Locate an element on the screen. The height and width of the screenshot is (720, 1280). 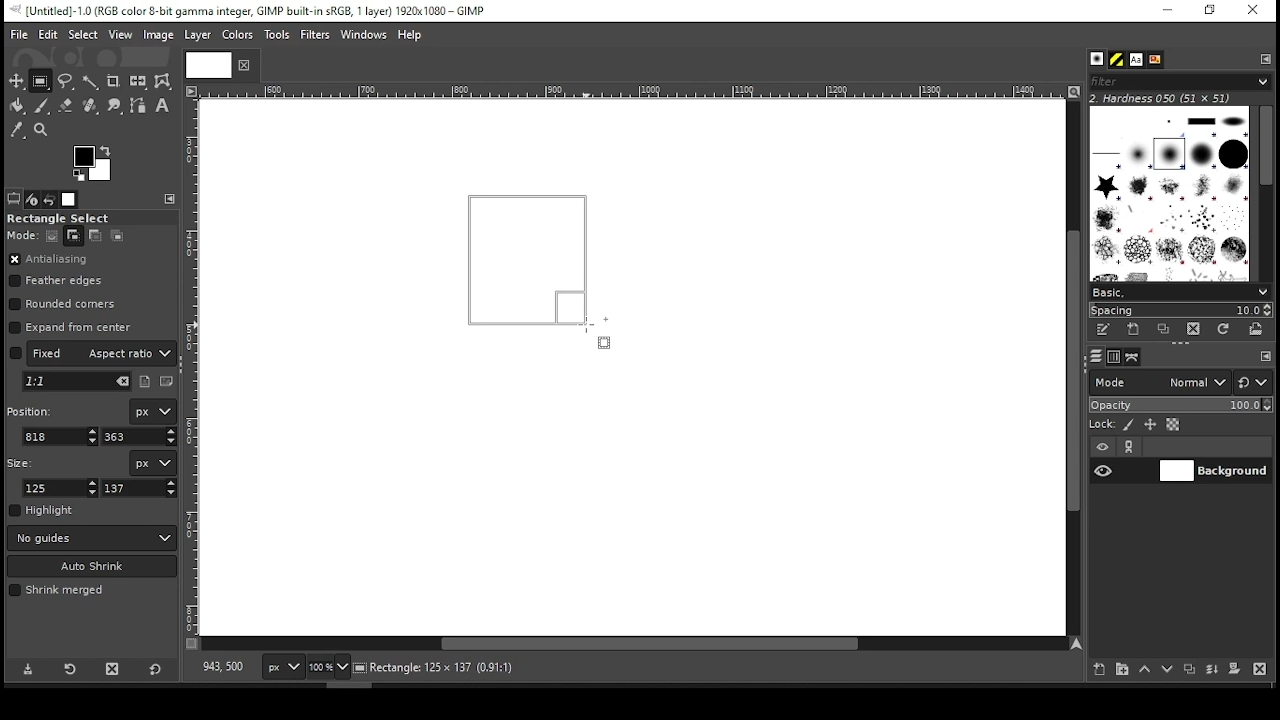
 is located at coordinates (629, 92).